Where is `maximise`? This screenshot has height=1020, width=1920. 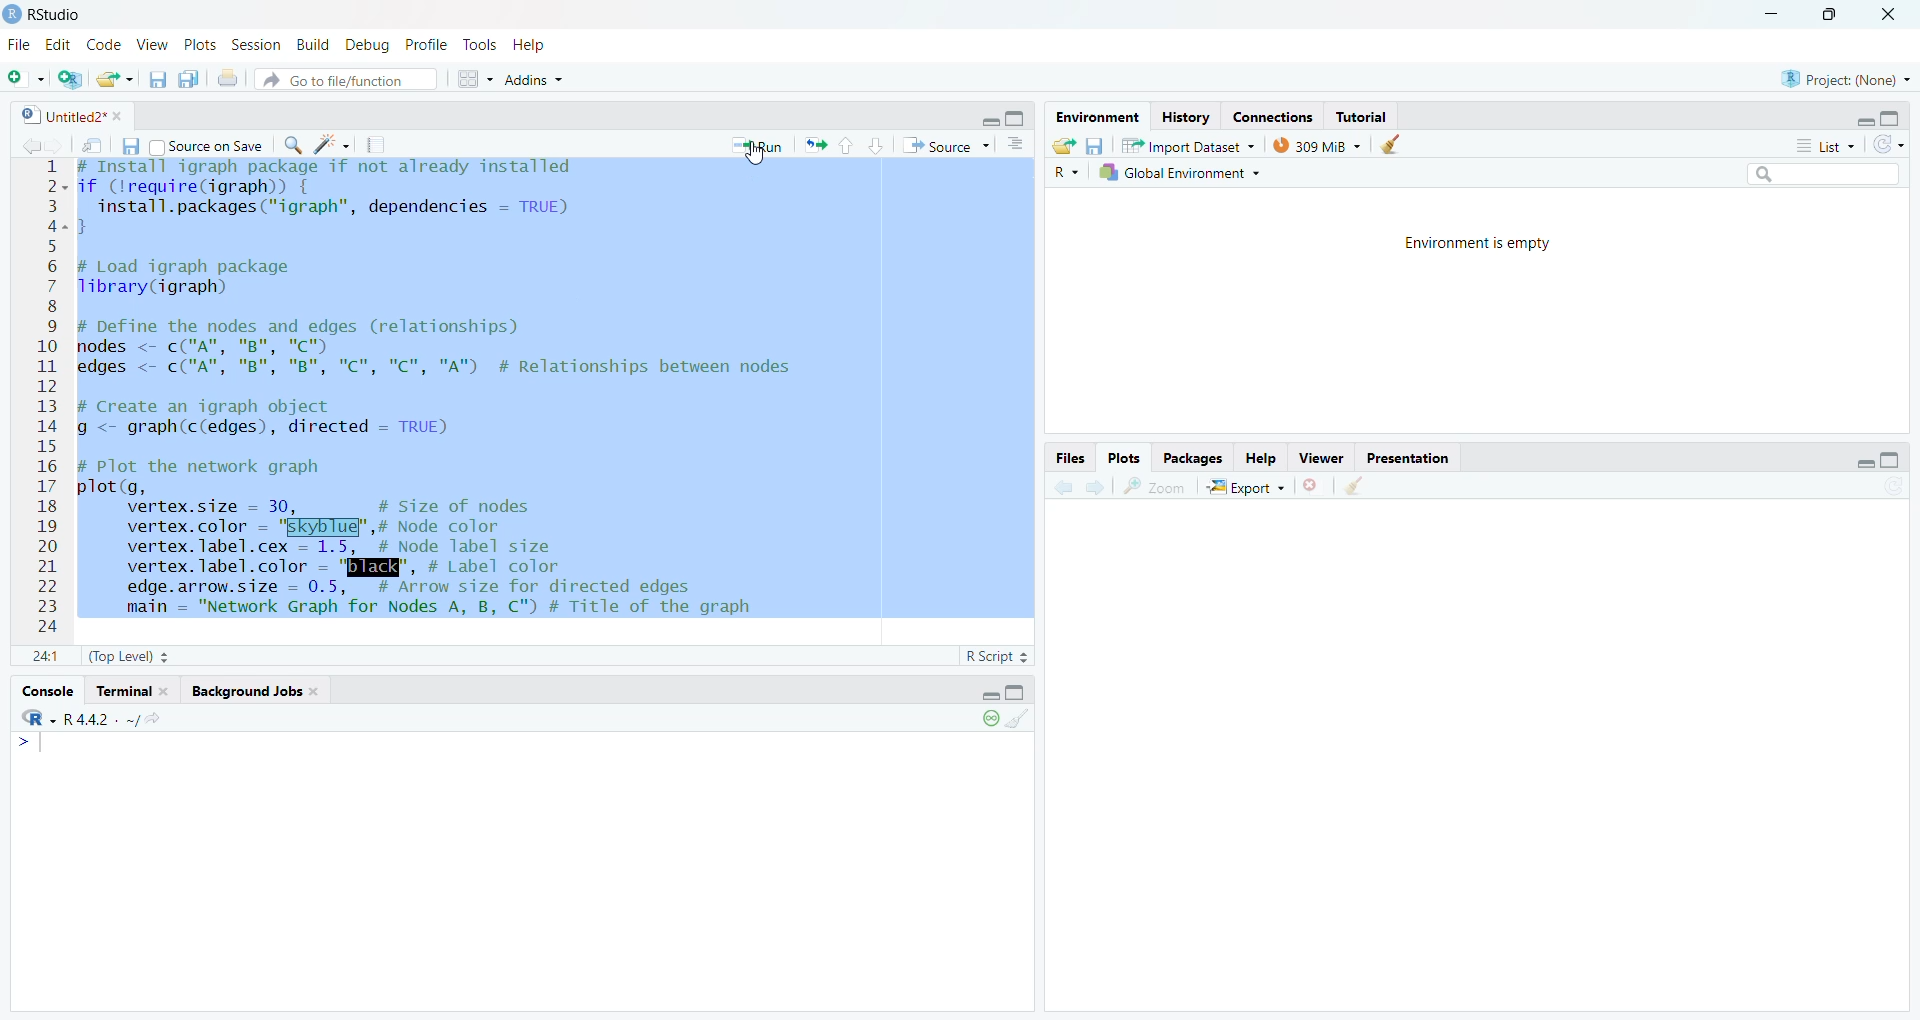
maximise is located at coordinates (1022, 694).